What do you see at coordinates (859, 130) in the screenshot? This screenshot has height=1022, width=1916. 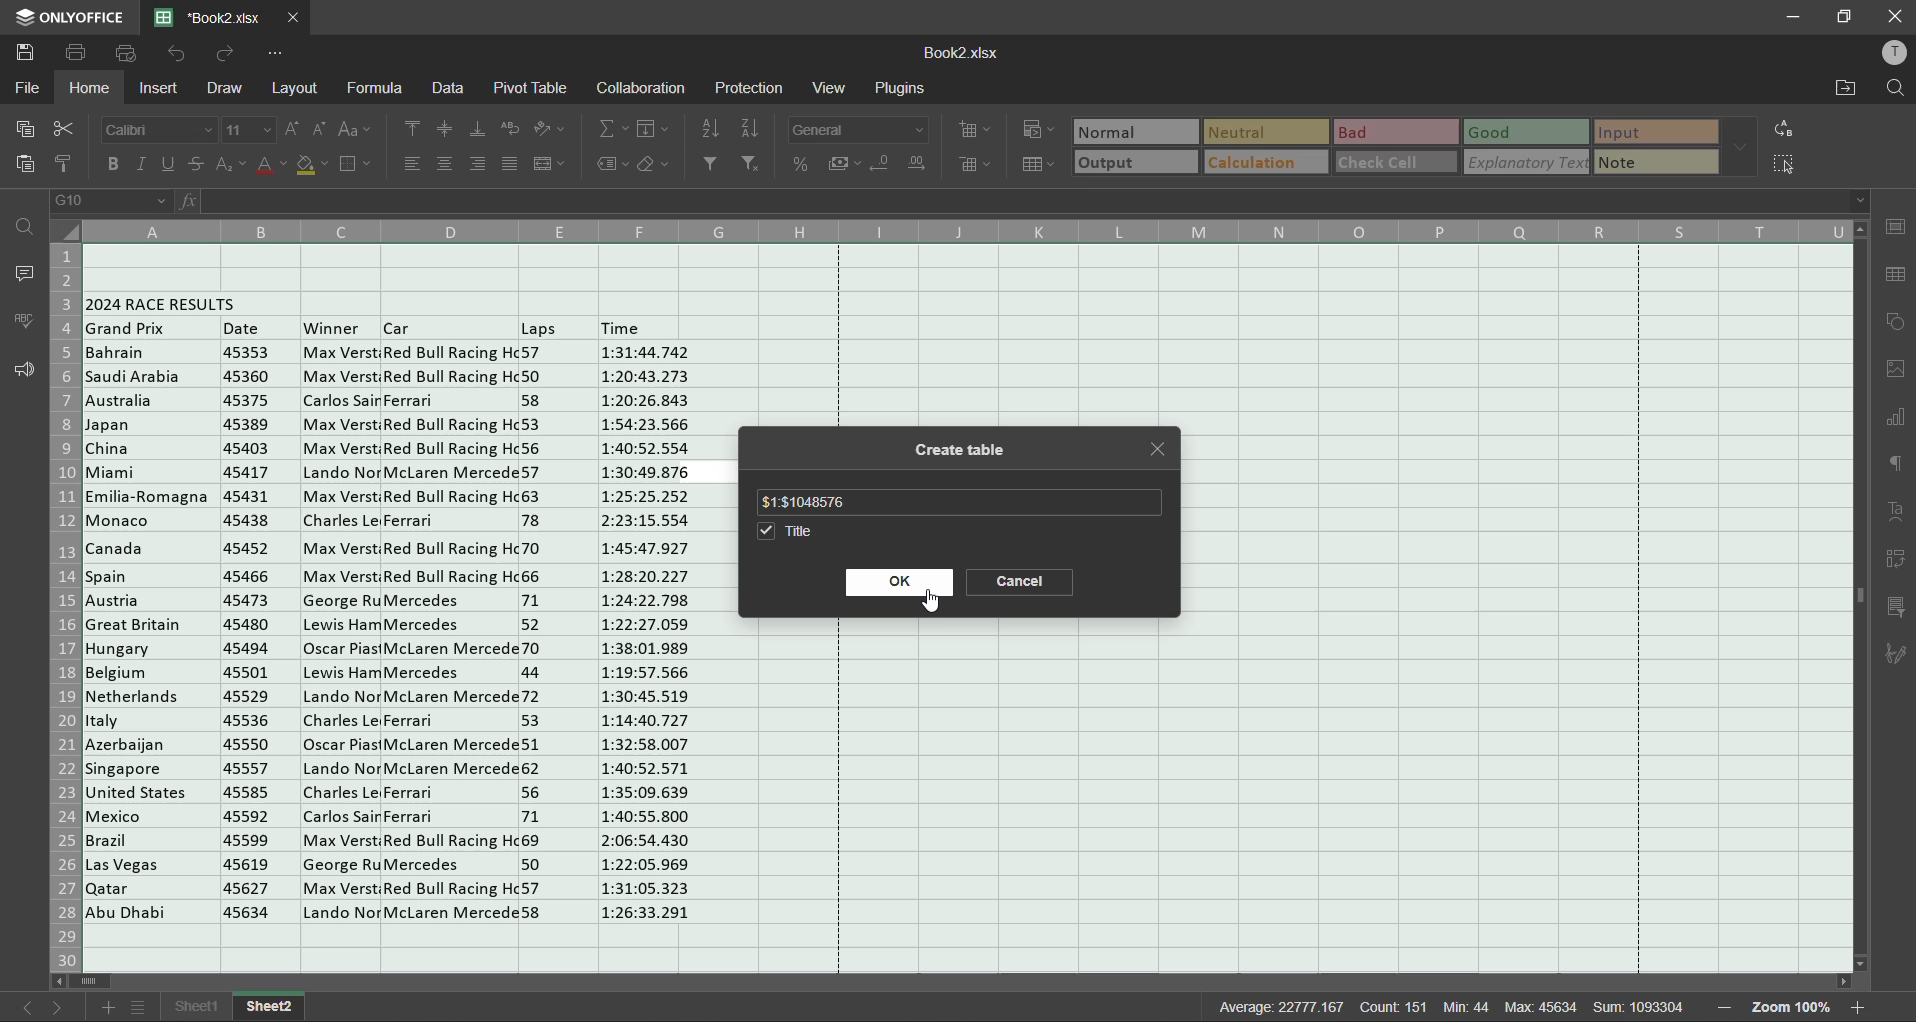 I see `number format` at bounding box center [859, 130].